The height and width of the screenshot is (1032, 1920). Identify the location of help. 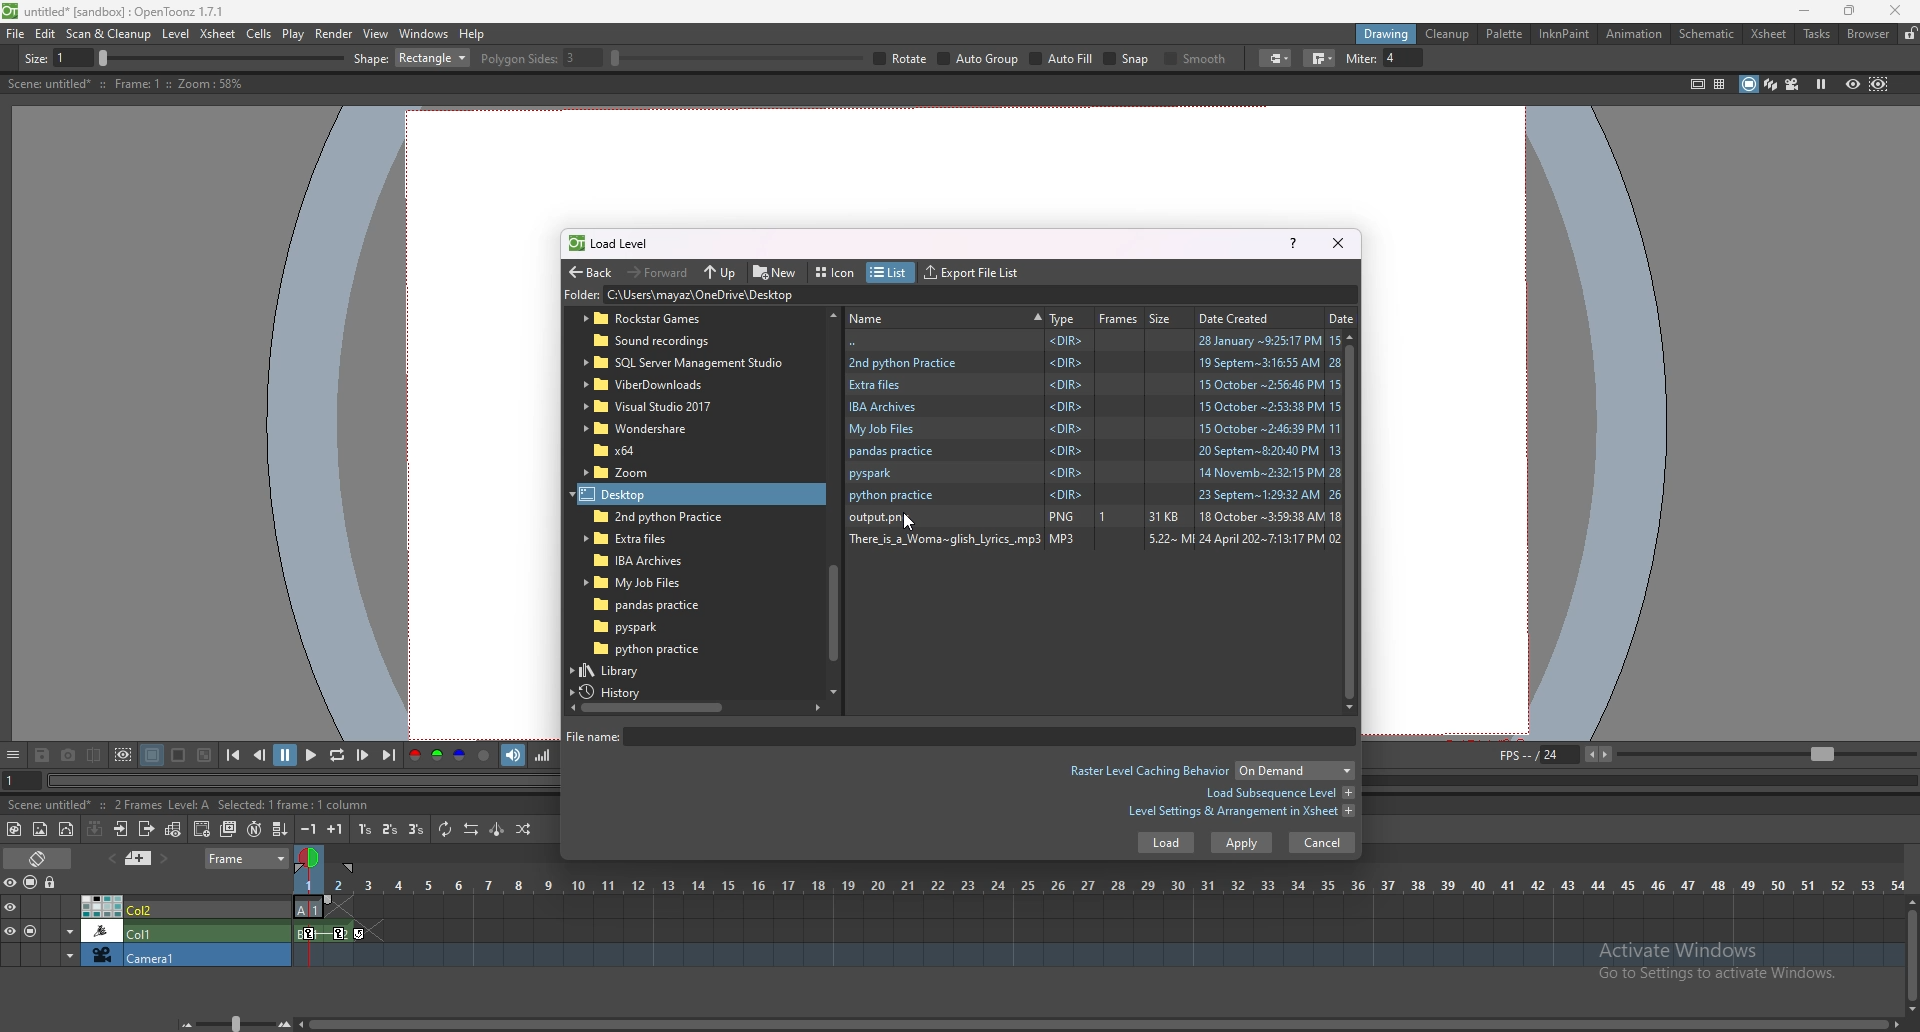
(472, 34).